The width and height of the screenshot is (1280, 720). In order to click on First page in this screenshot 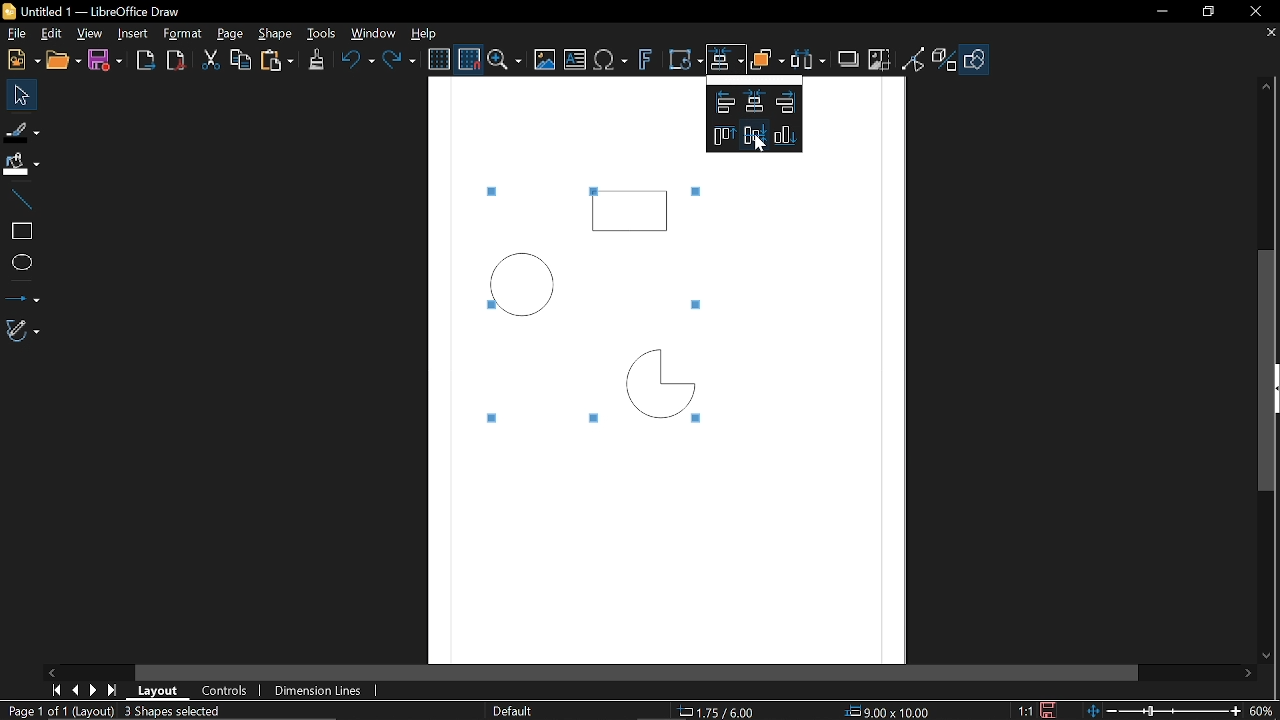, I will do `click(54, 691)`.